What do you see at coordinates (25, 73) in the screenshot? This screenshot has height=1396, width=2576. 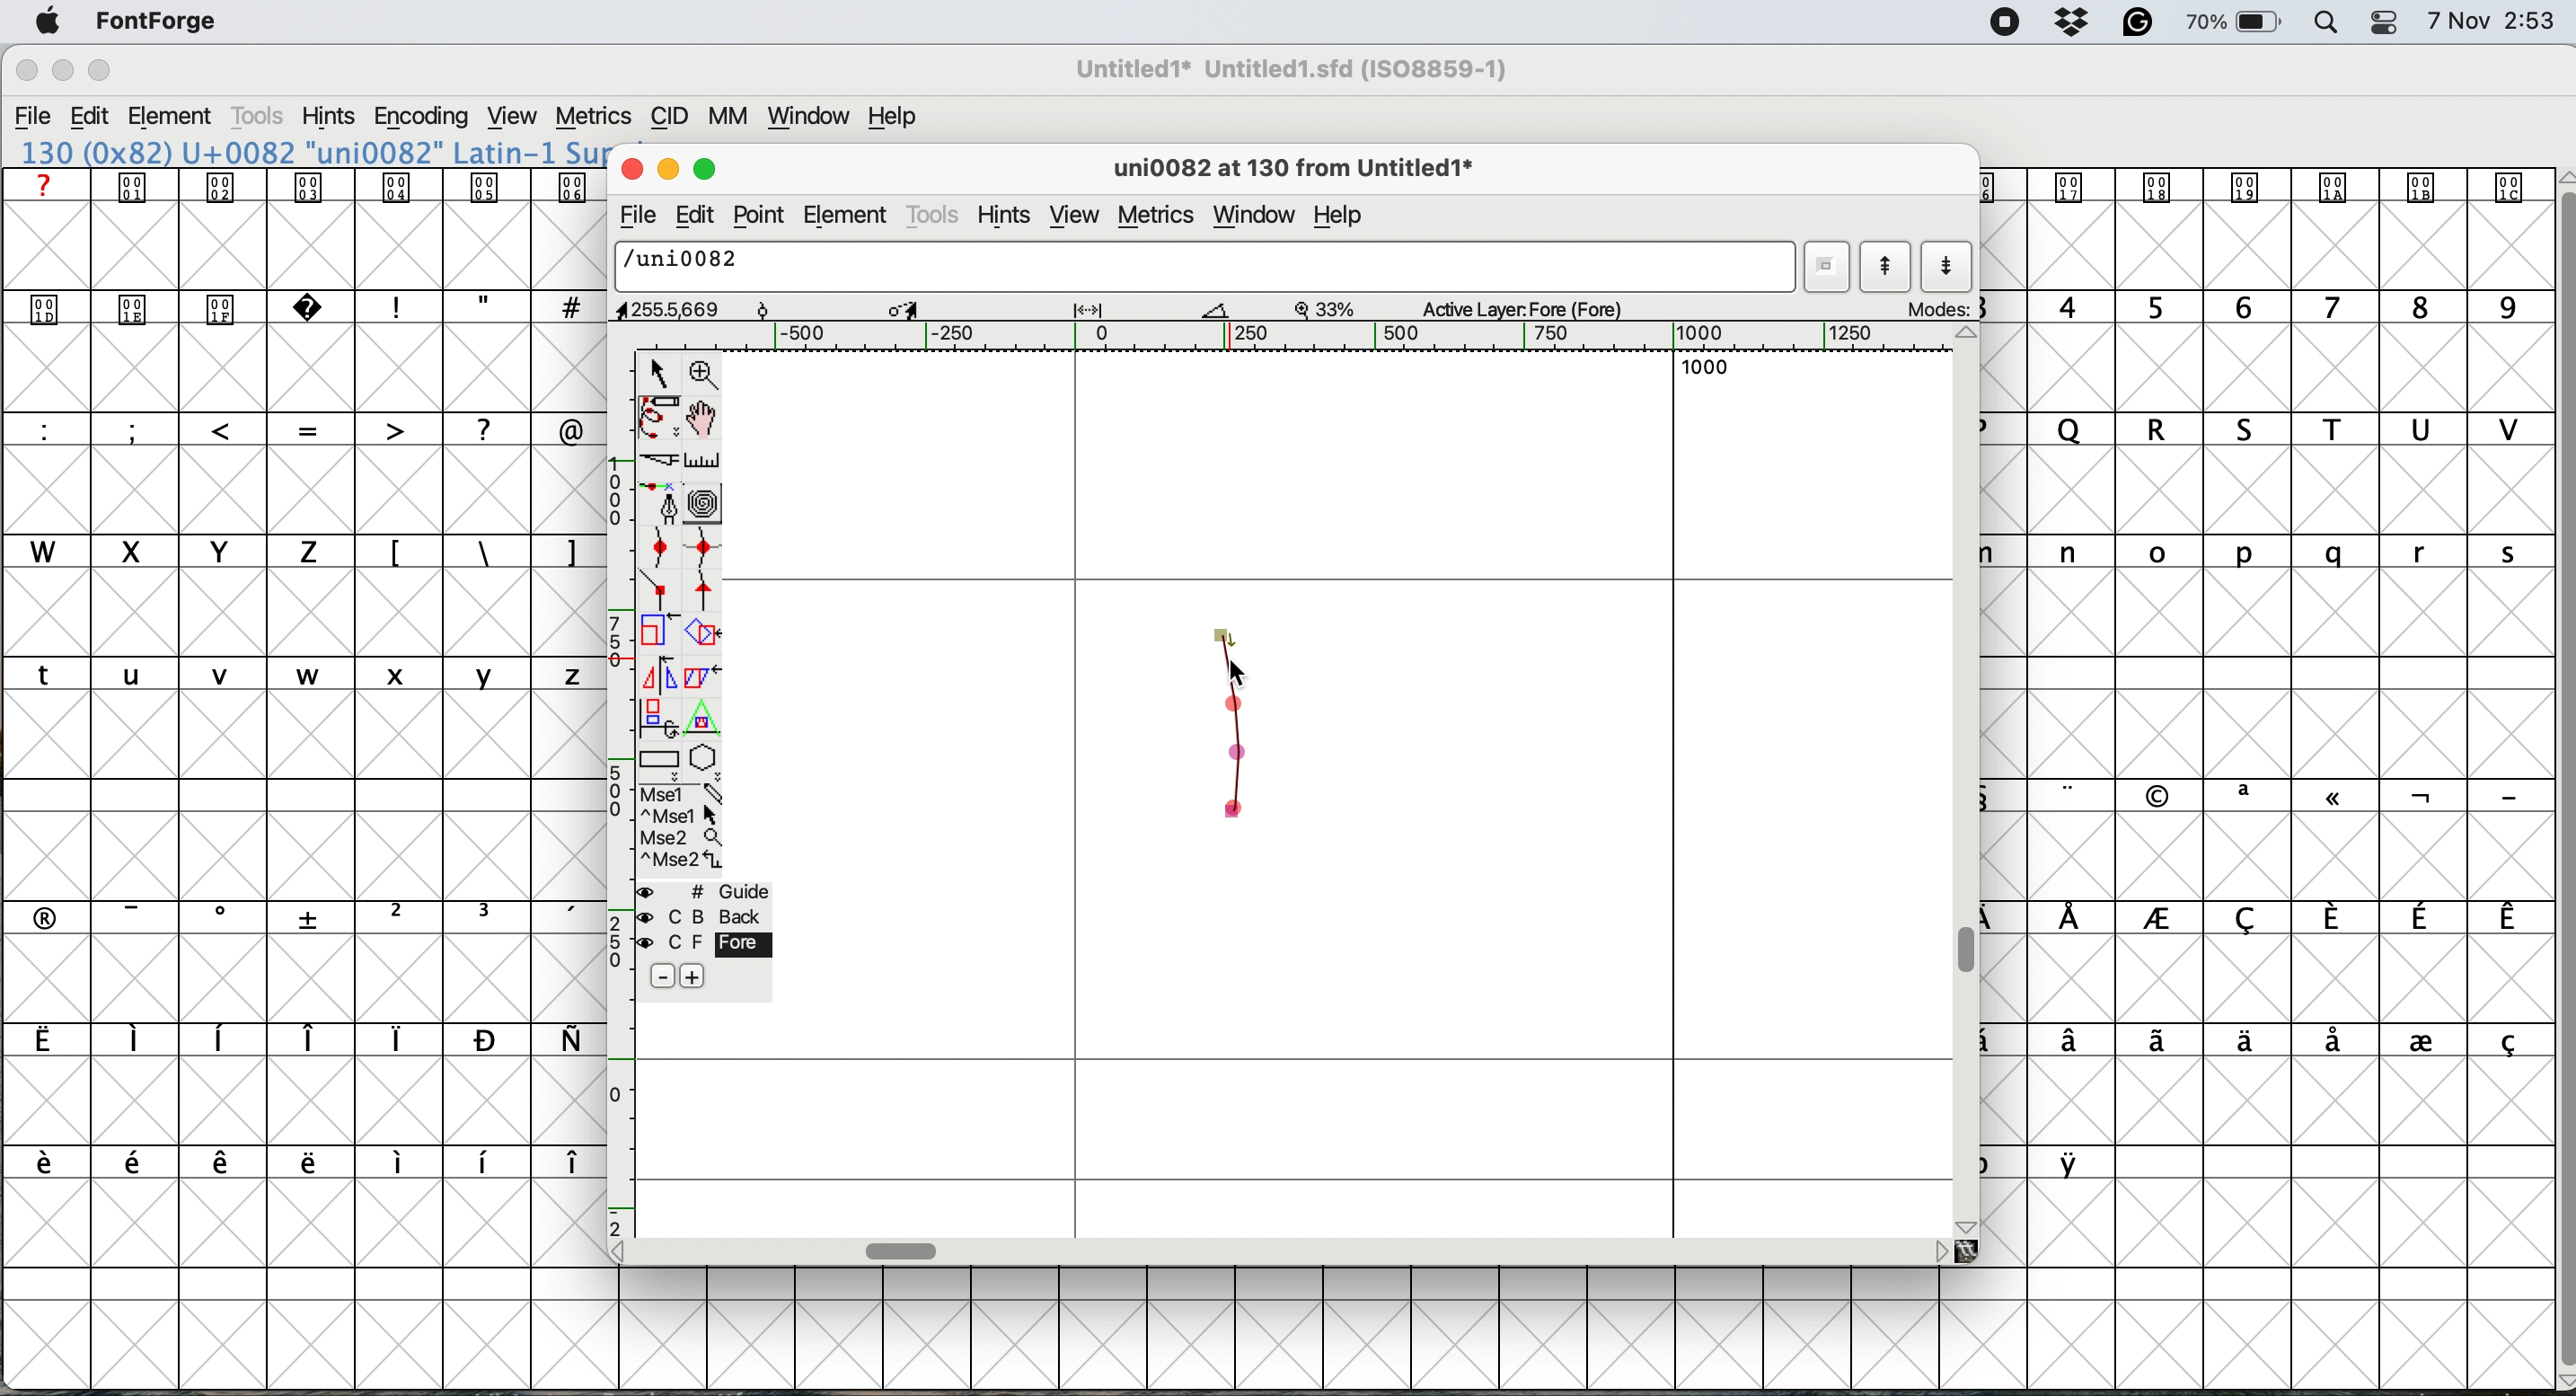 I see `close` at bounding box center [25, 73].